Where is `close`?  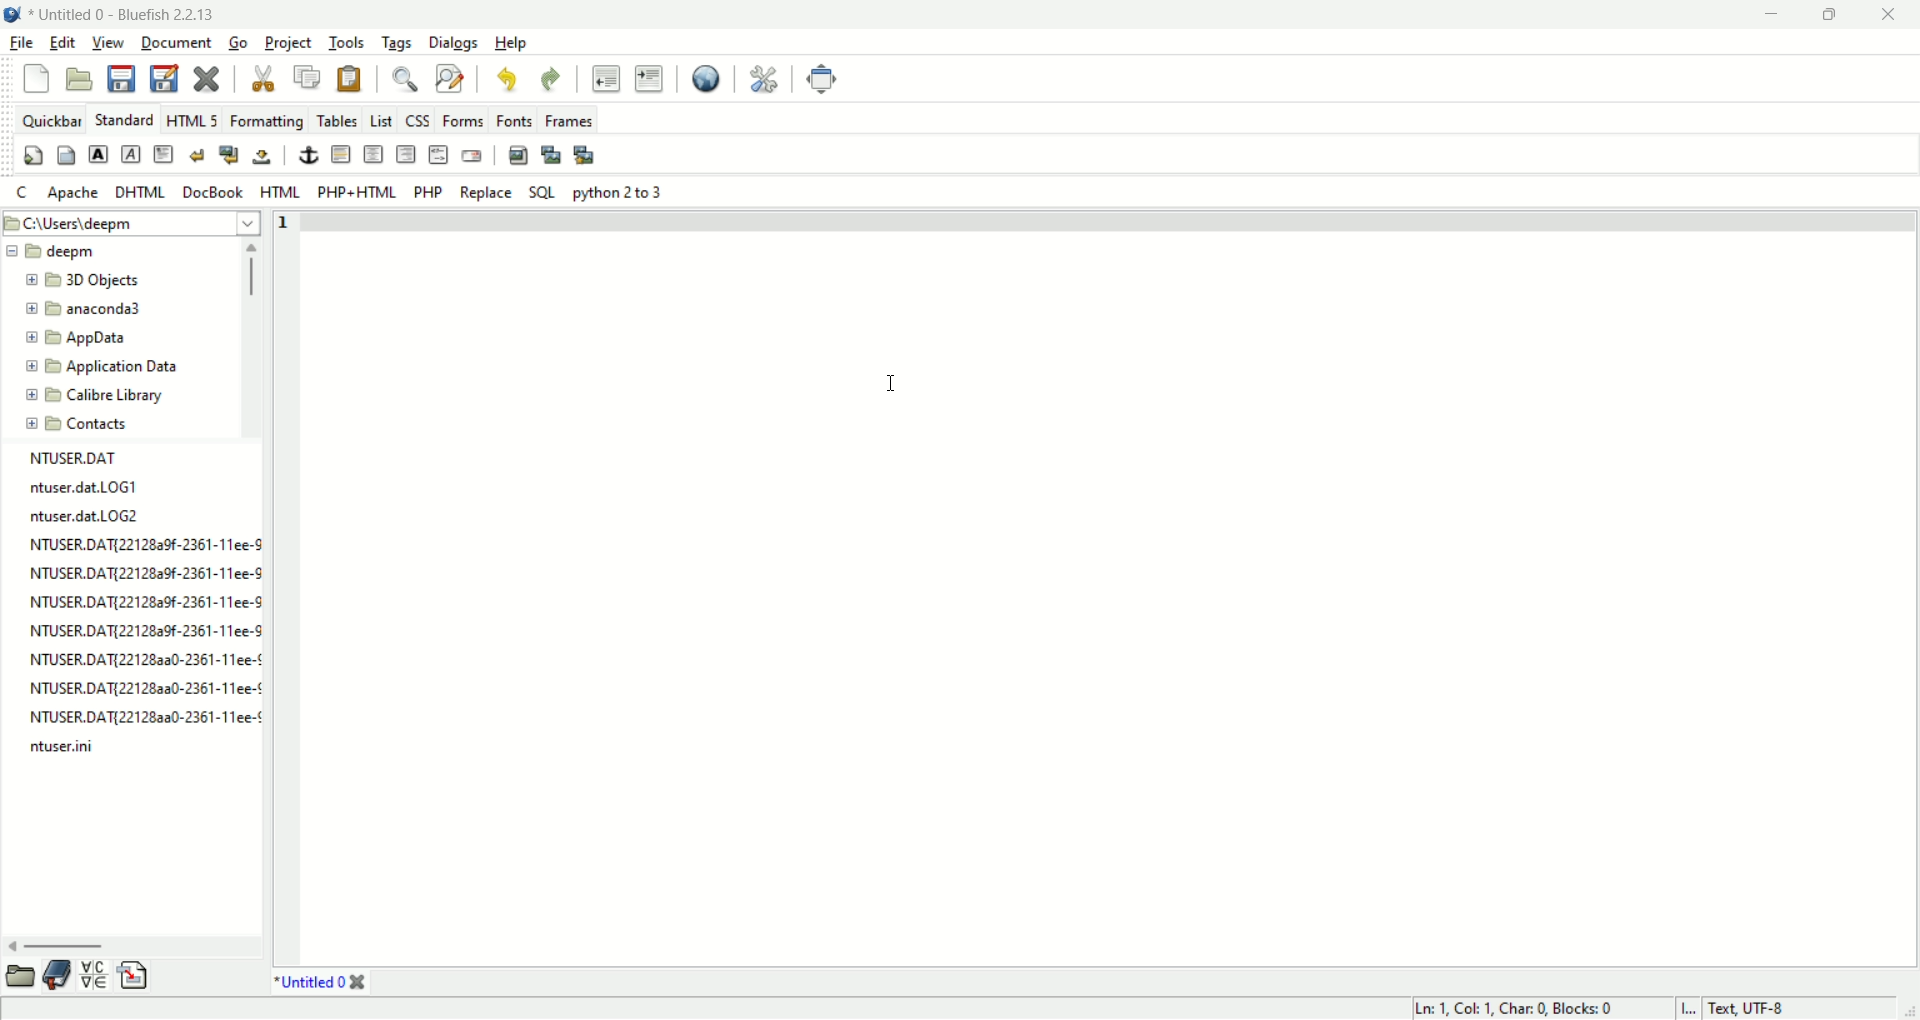
close is located at coordinates (1887, 16).